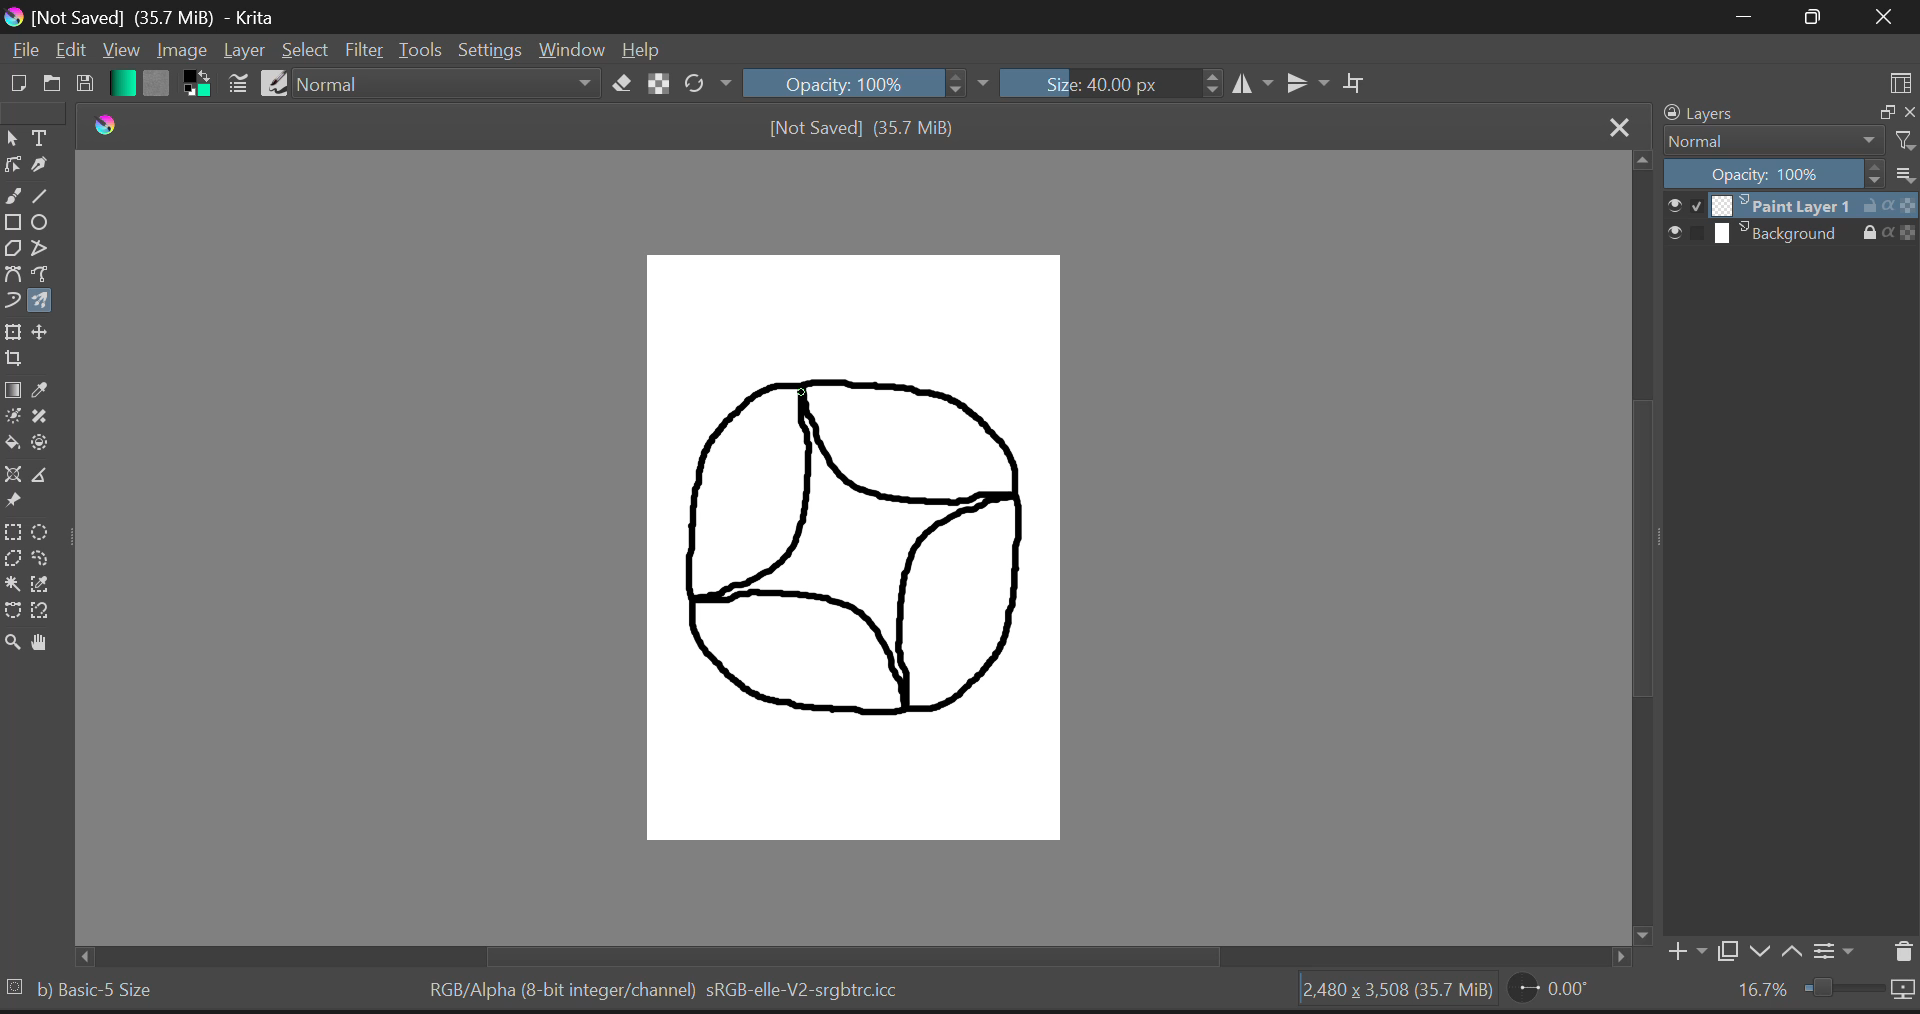 The width and height of the screenshot is (1920, 1014). Describe the element at coordinates (570, 51) in the screenshot. I see `Window` at that location.